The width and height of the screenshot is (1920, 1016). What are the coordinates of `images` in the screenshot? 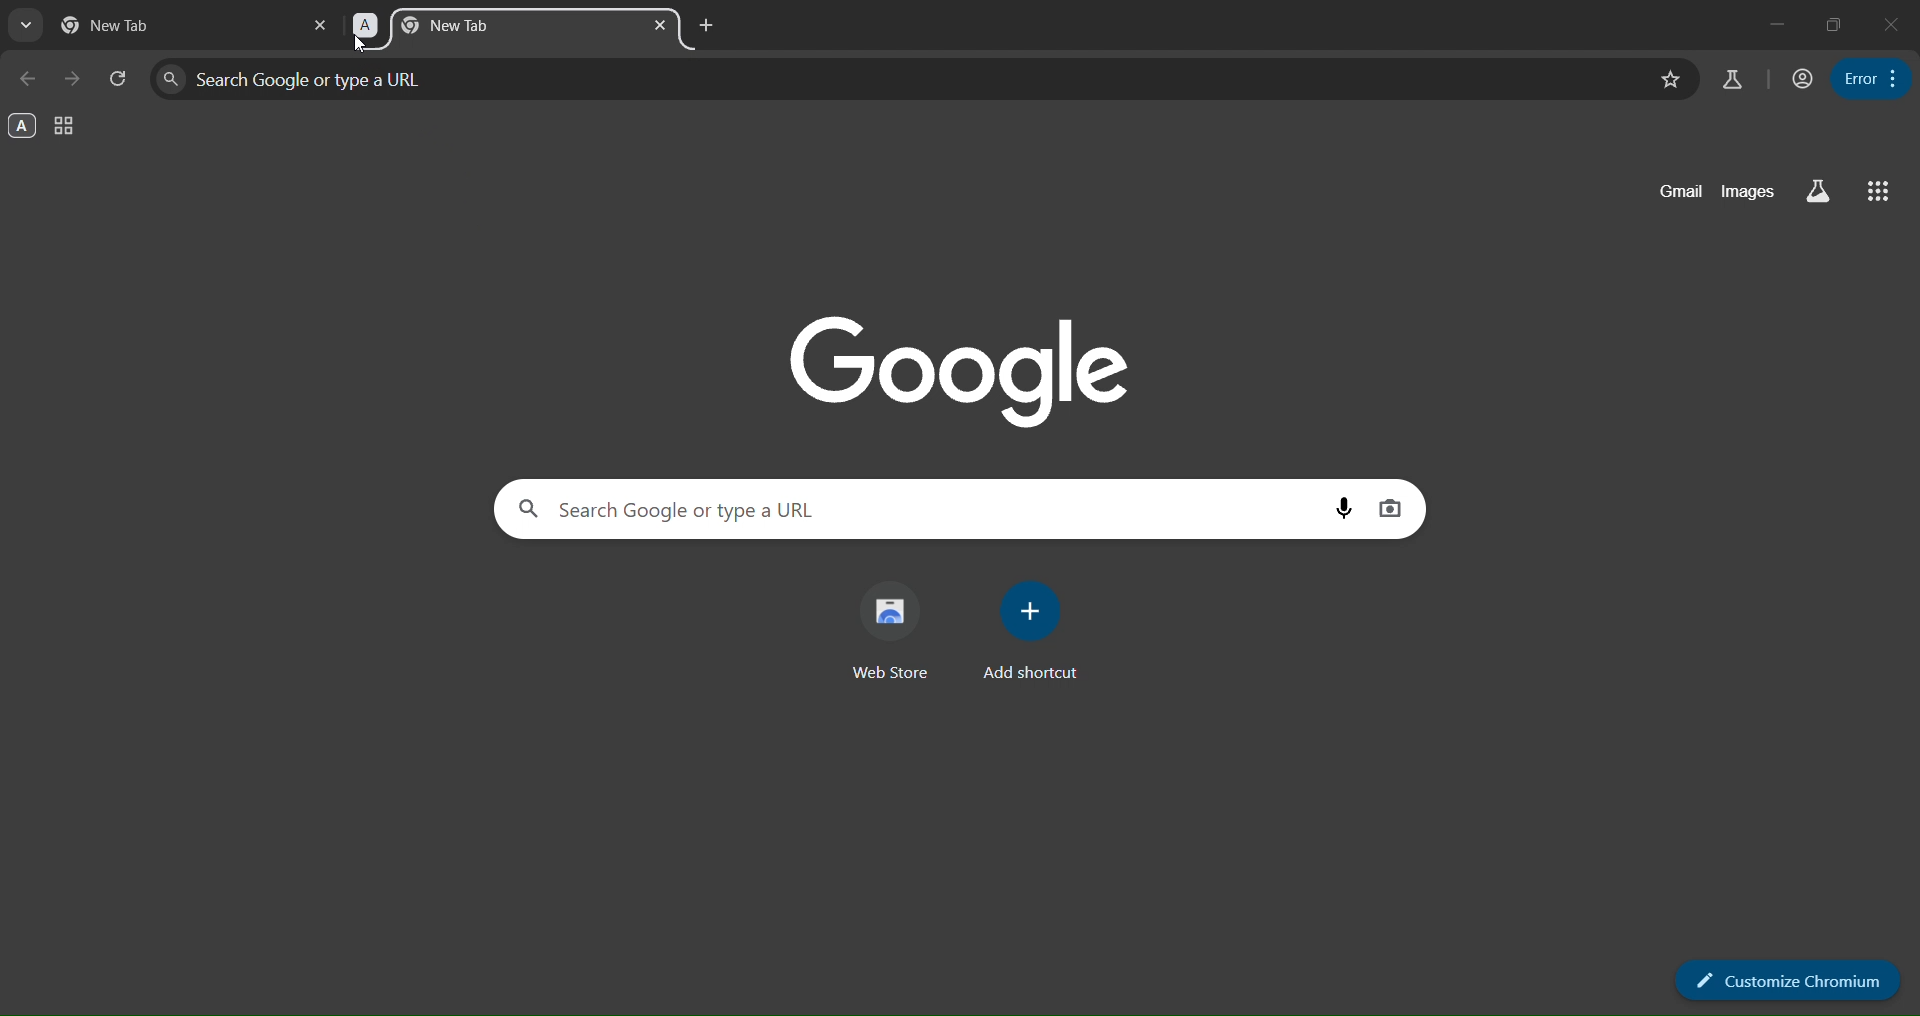 It's located at (1747, 193).